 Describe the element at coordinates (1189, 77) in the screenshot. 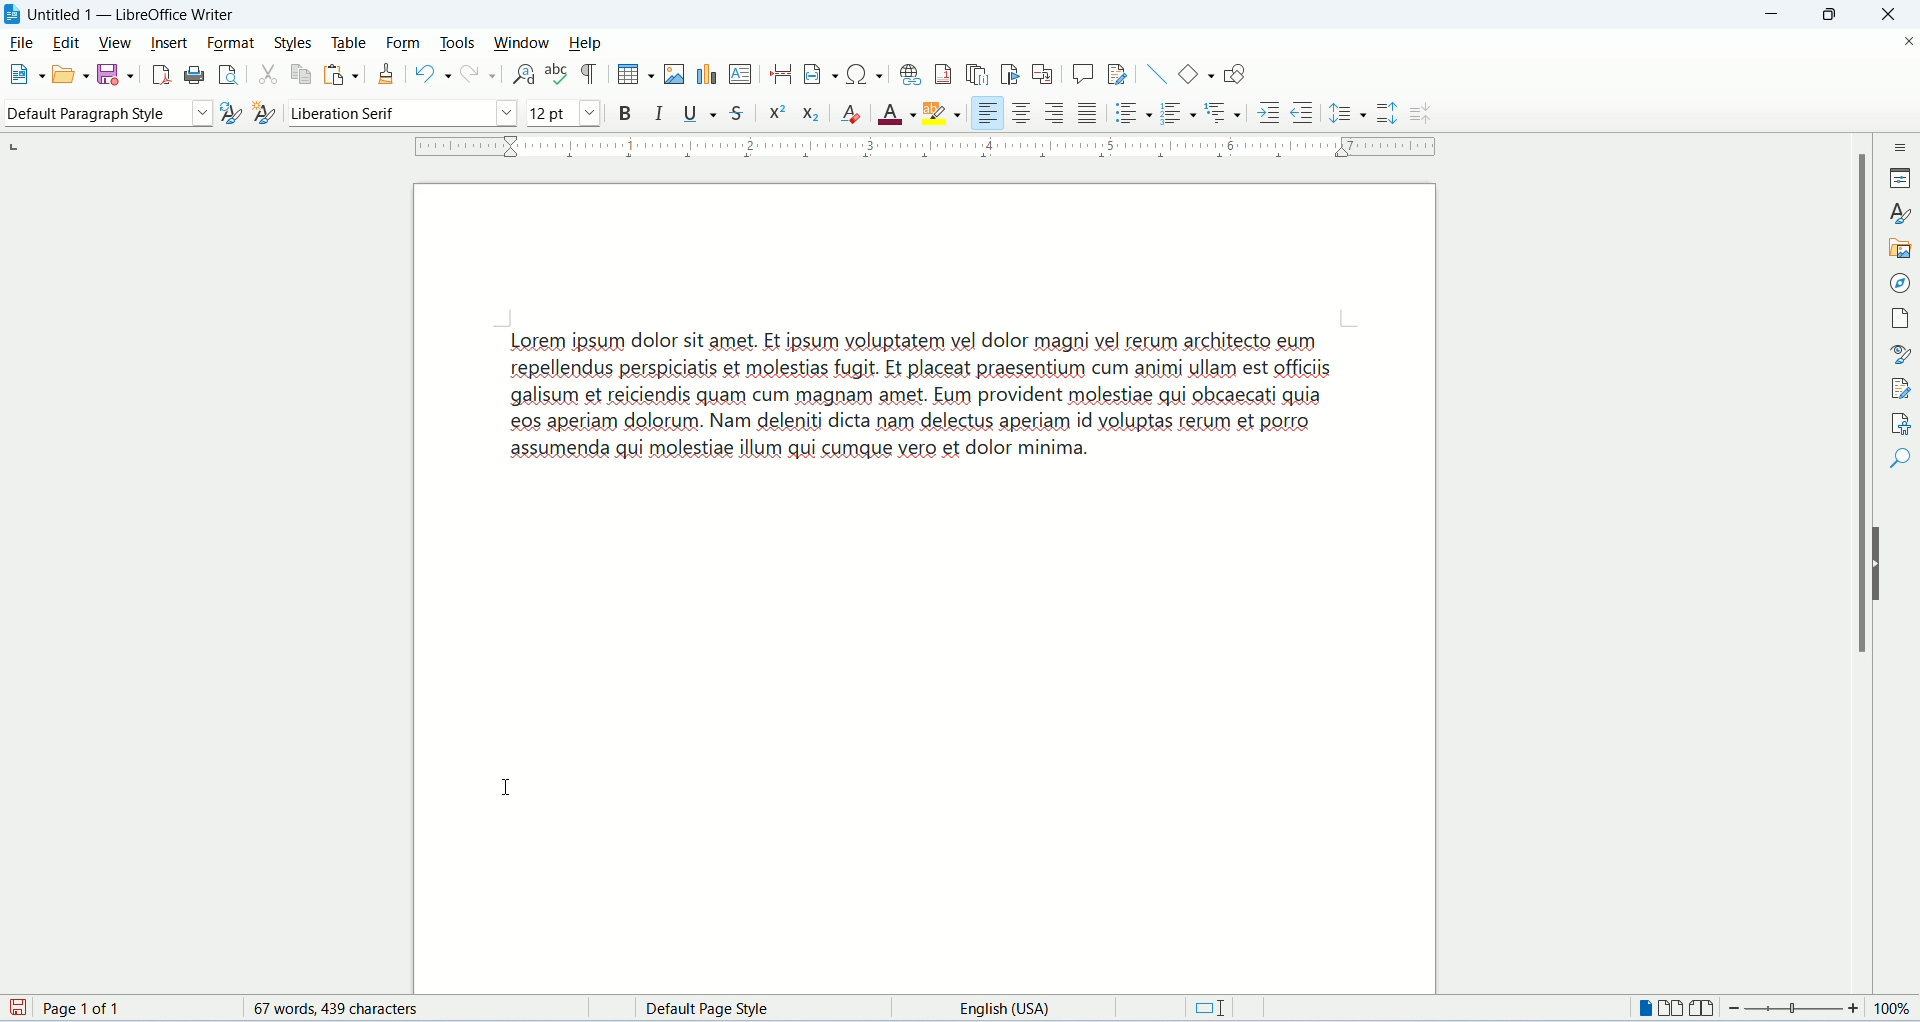

I see `basic function` at that location.